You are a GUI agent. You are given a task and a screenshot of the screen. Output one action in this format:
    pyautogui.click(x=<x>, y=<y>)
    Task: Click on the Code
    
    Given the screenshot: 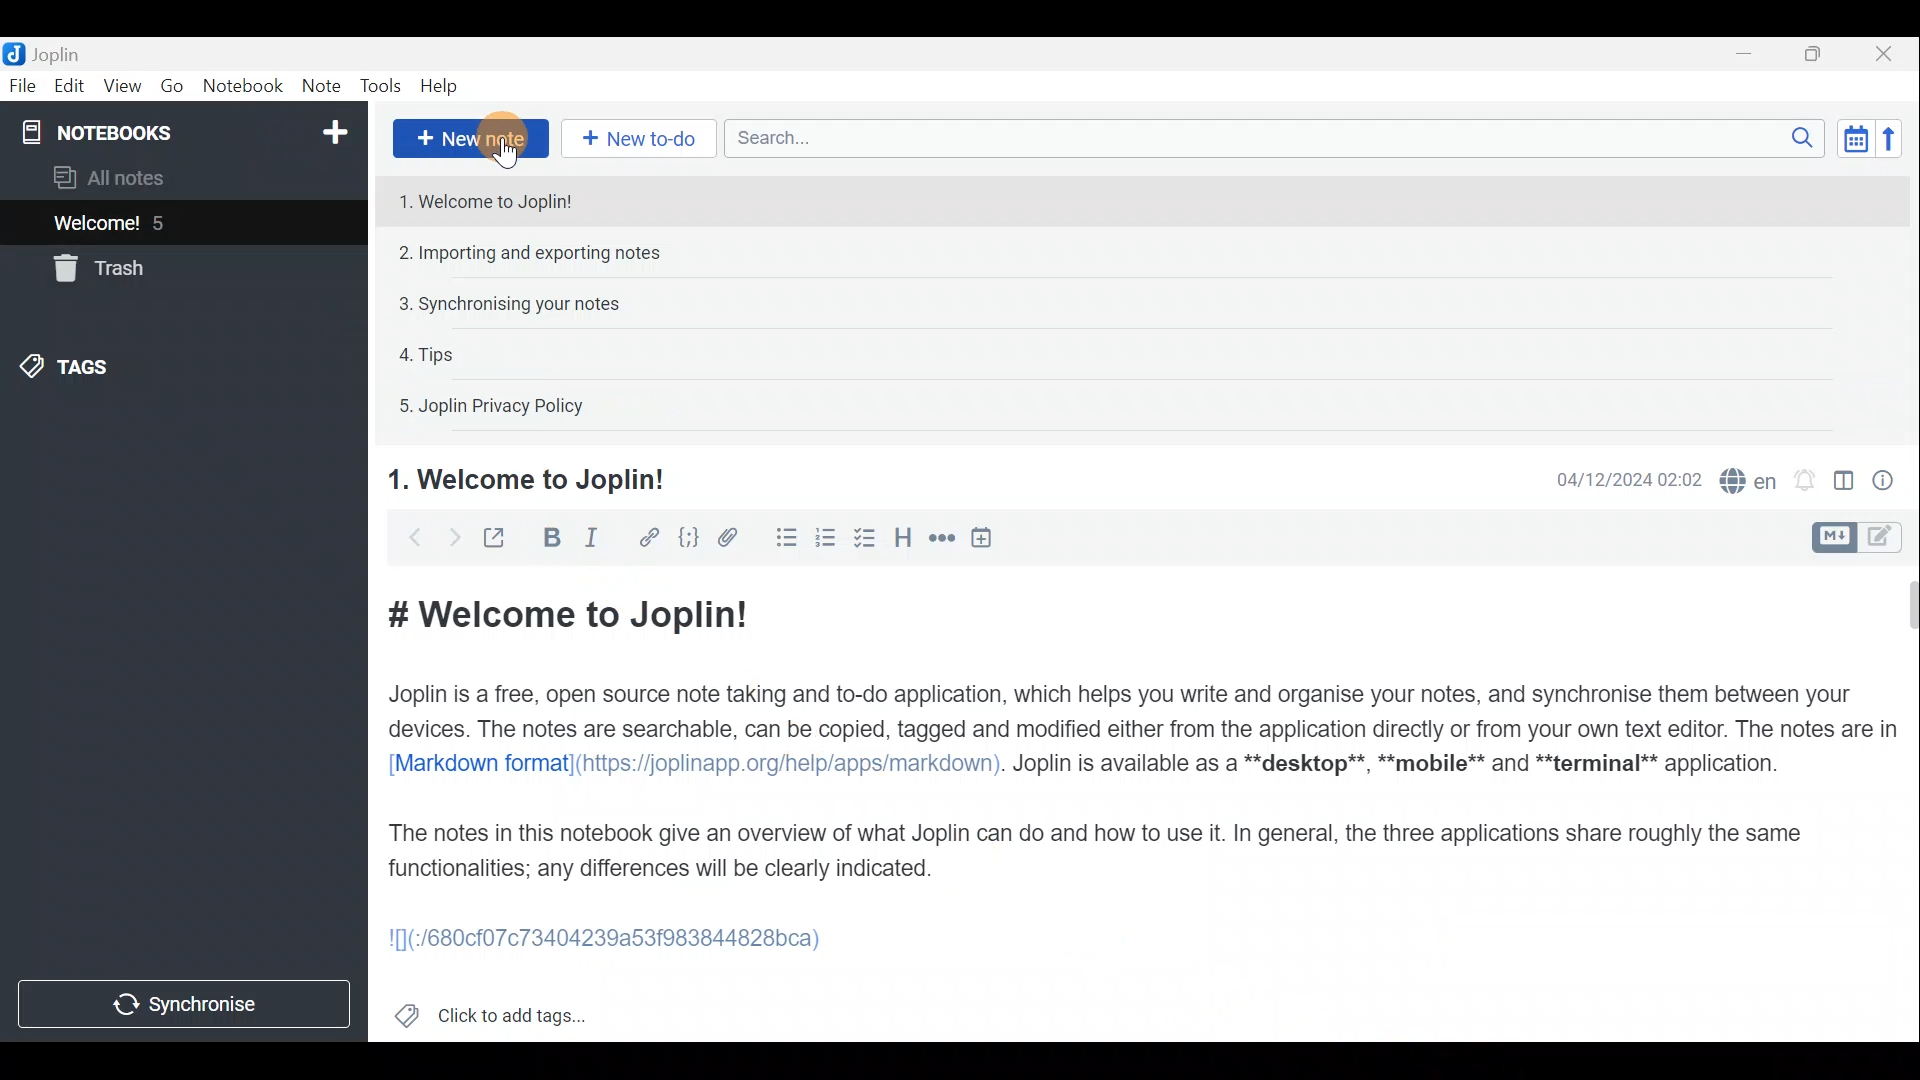 What is the action you would take?
    pyautogui.click(x=691, y=541)
    